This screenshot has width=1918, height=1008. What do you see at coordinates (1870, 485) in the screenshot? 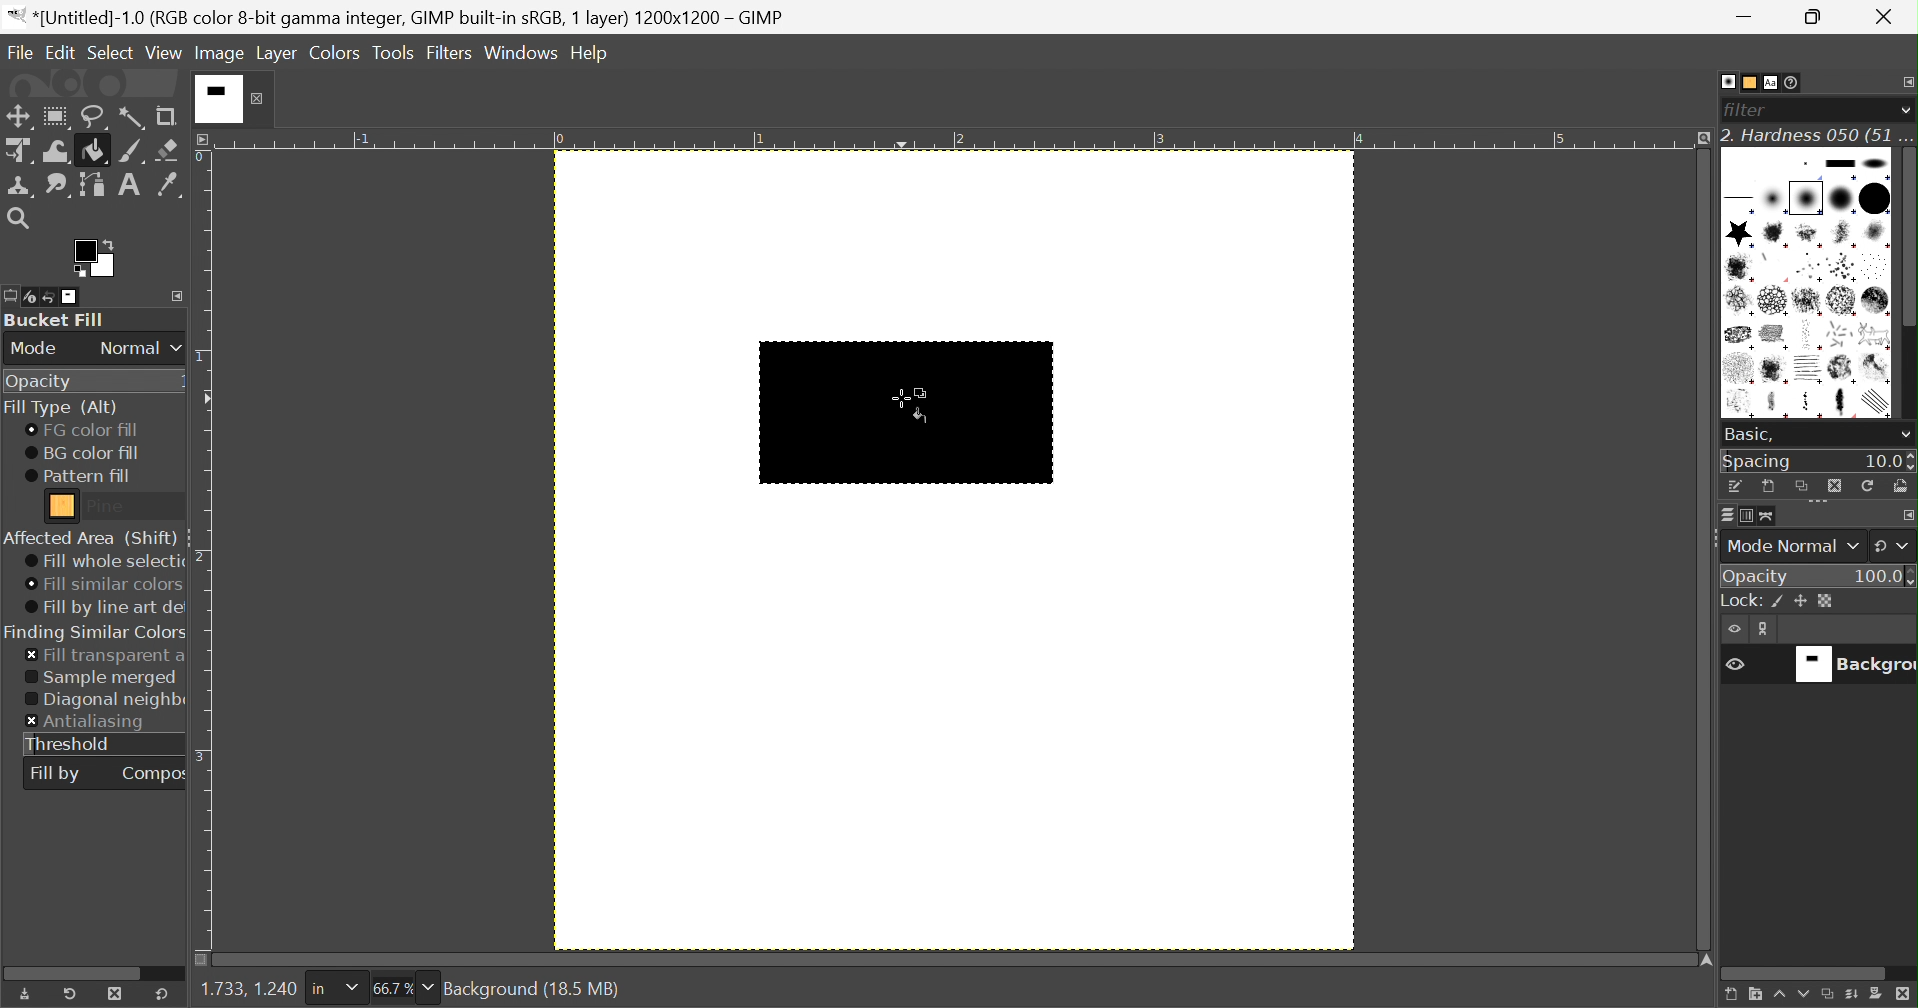
I see `Refresh brushes` at bounding box center [1870, 485].